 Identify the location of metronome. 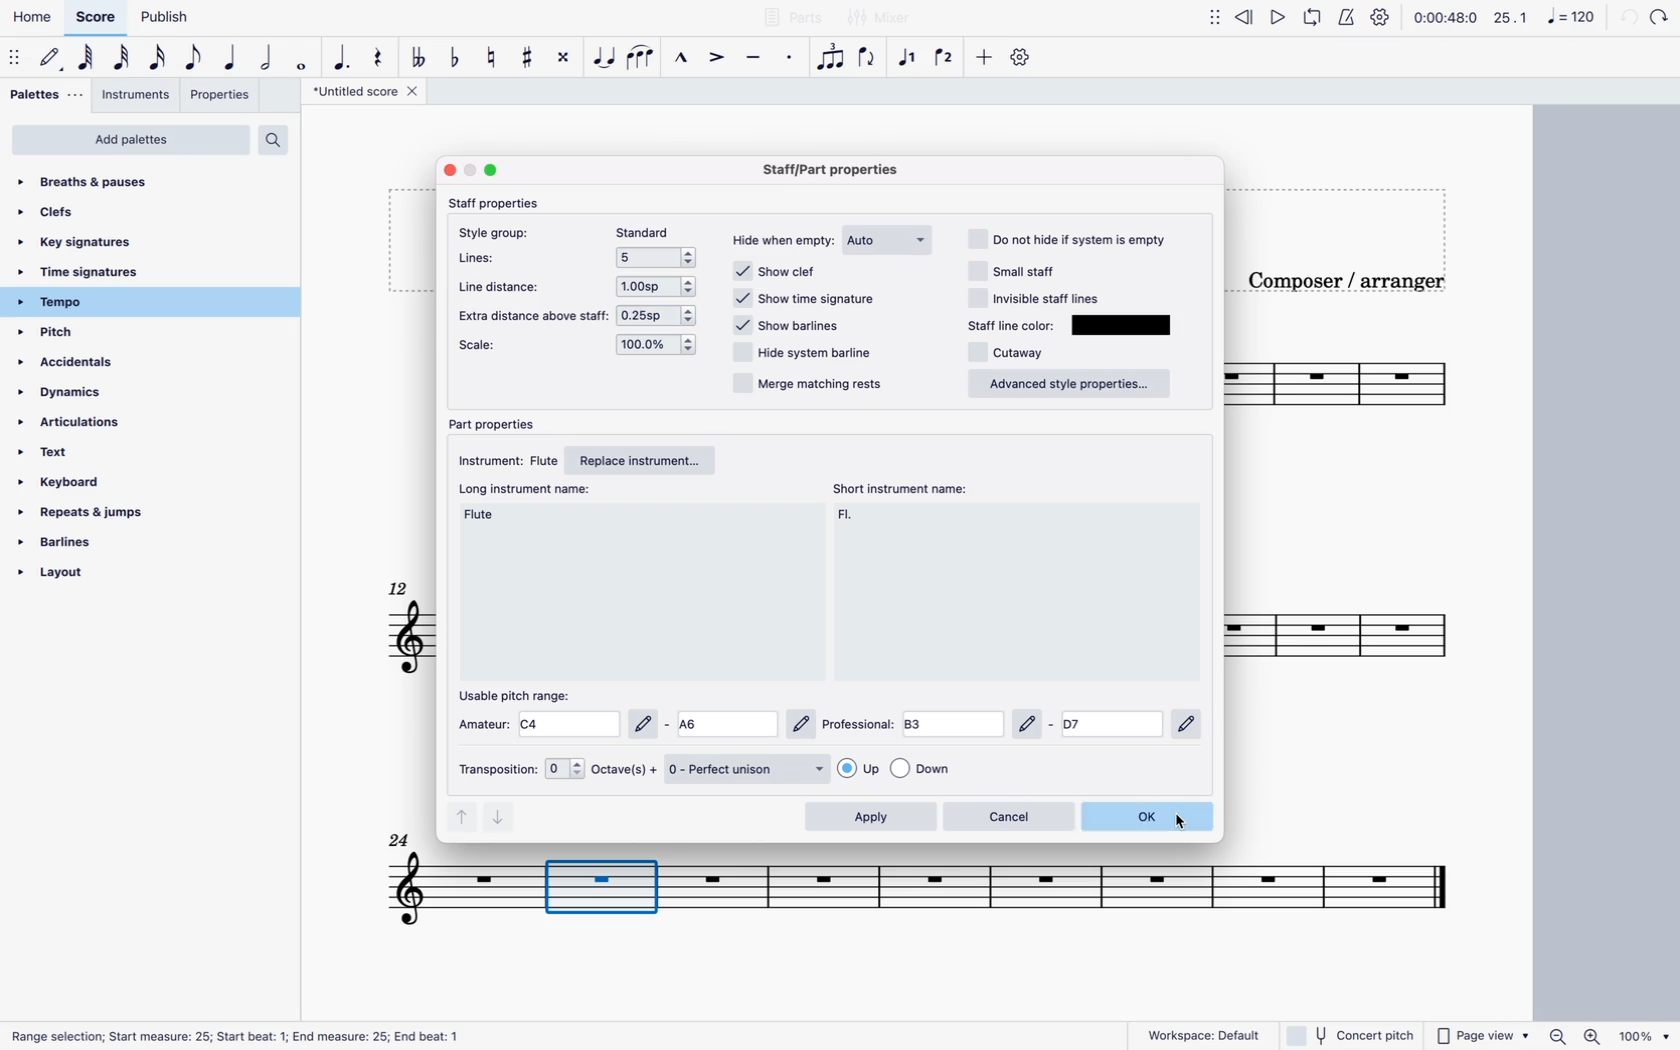
(1345, 21).